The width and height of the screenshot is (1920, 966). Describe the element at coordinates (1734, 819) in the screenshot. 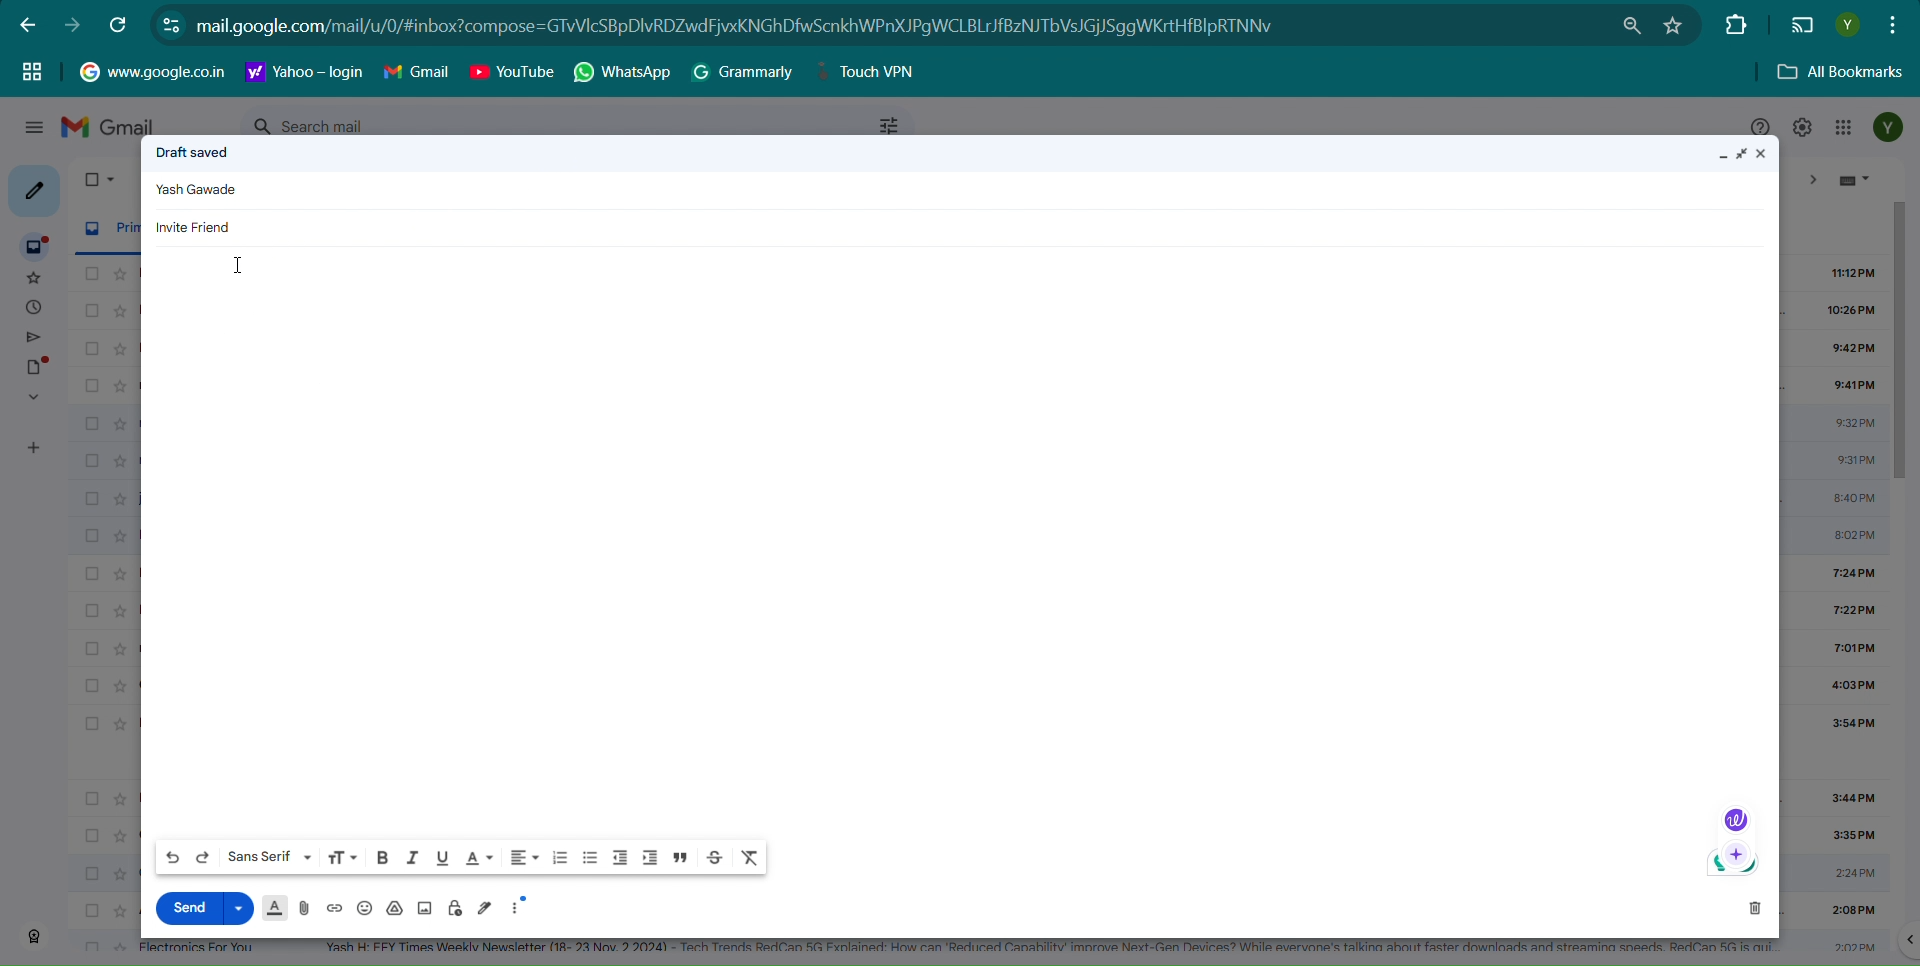

I see `Logo` at that location.